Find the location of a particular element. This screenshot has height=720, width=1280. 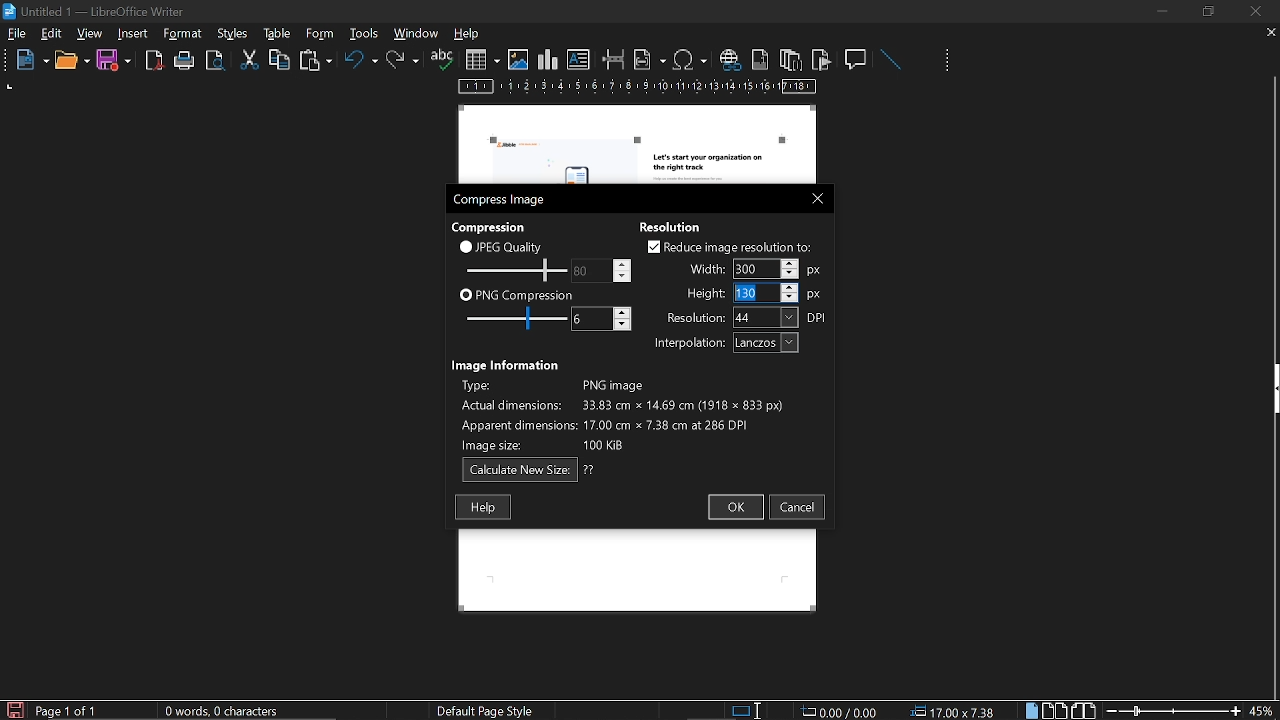

Cursor is located at coordinates (729, 290).